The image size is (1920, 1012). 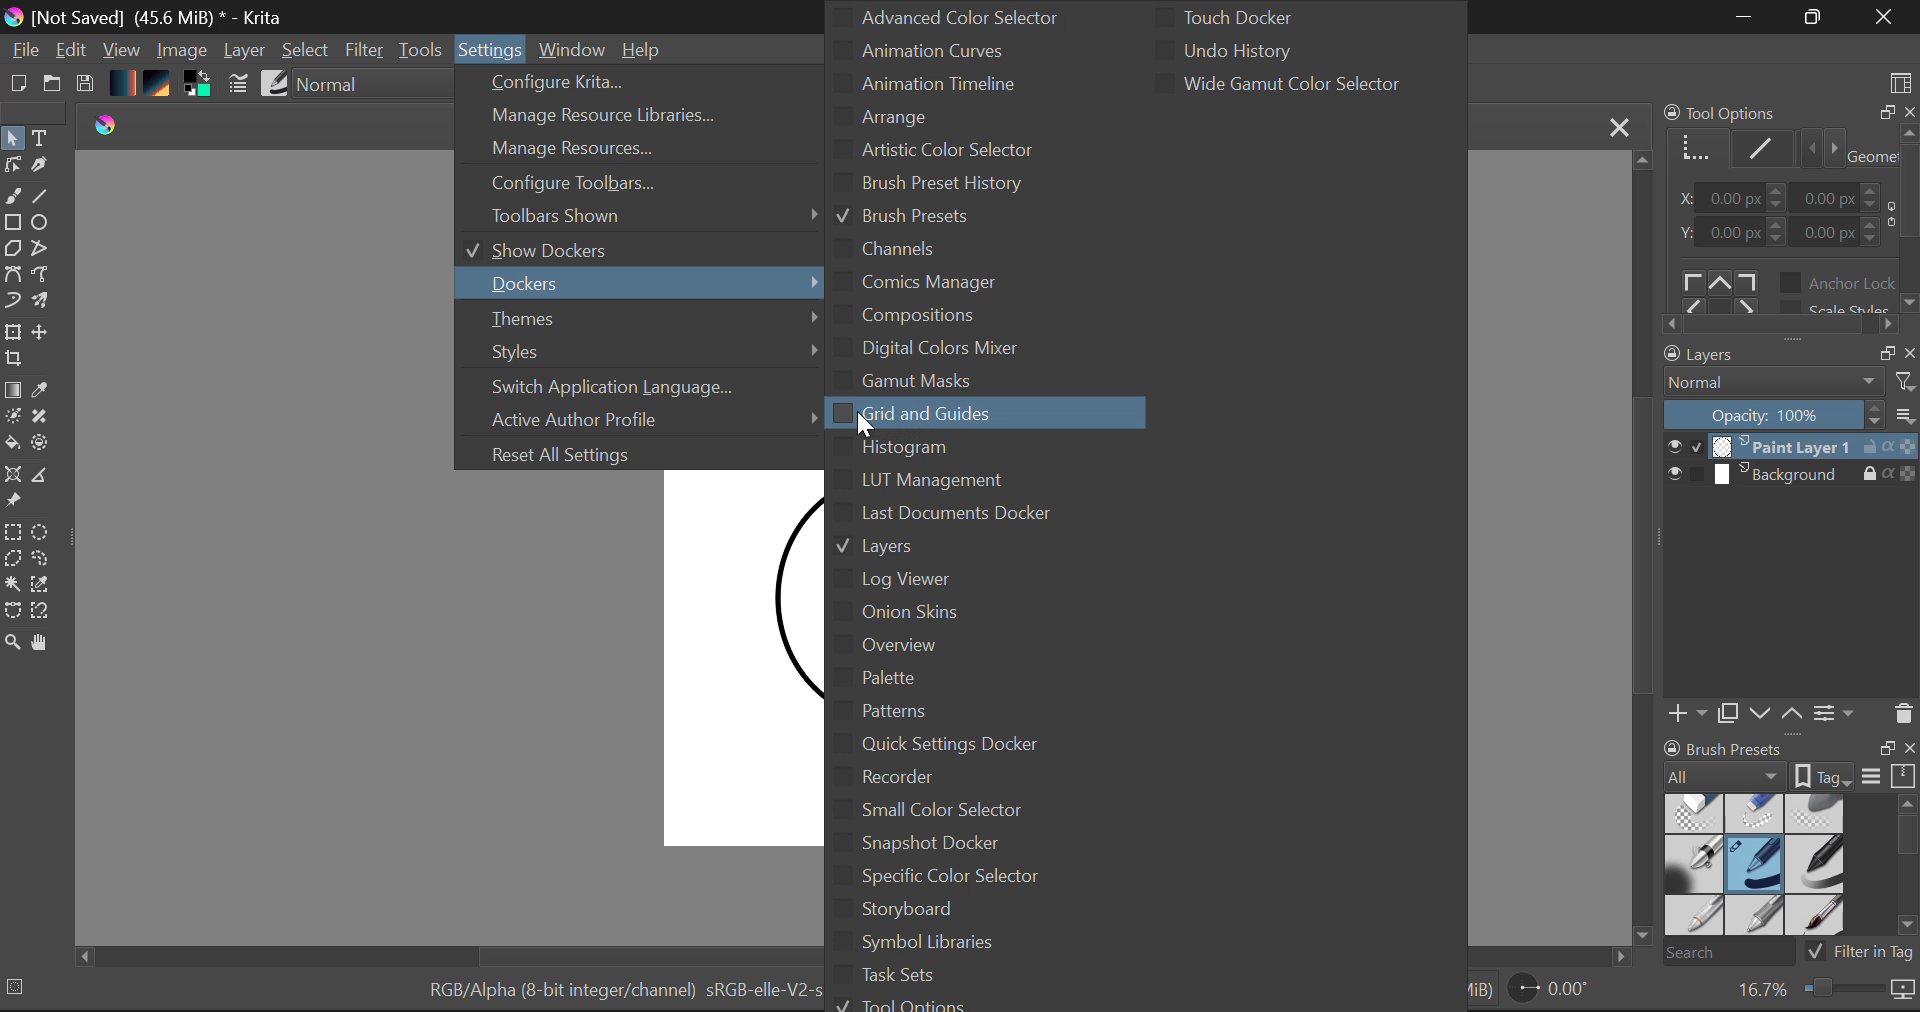 I want to click on Themes, so click(x=636, y=320).